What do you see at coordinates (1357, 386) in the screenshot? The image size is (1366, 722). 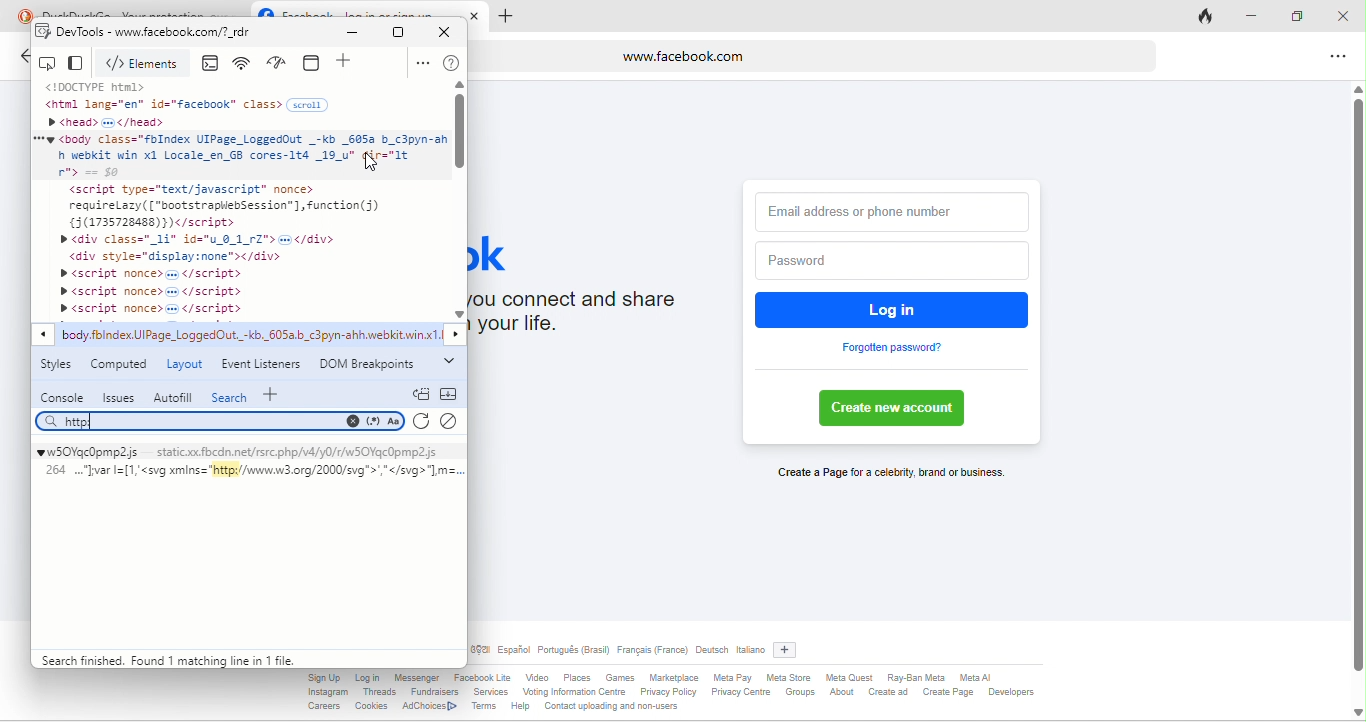 I see `vertical scroll bar` at bounding box center [1357, 386].